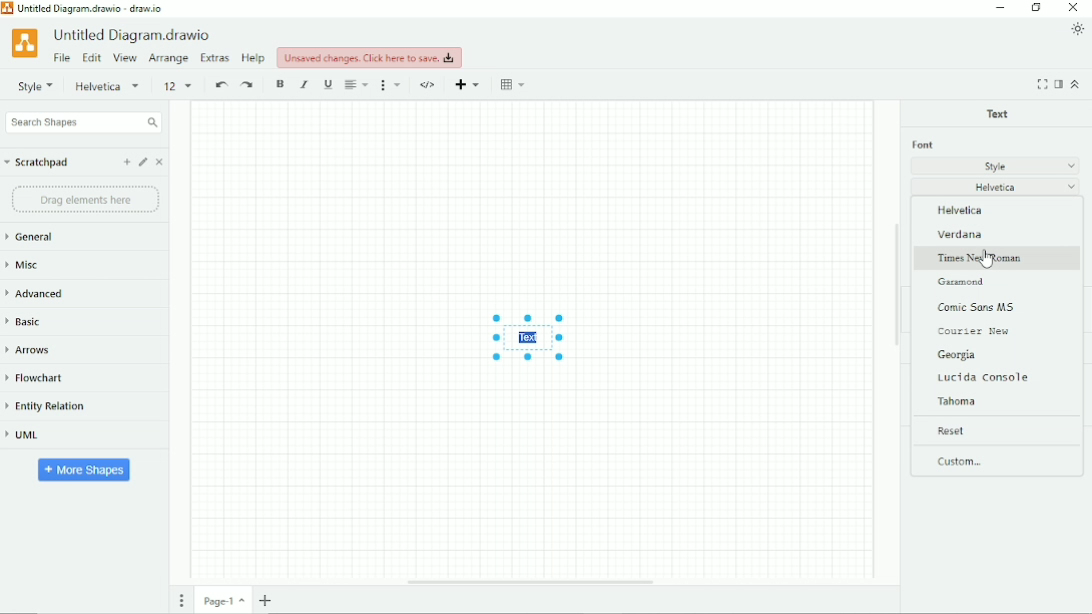 This screenshot has width=1092, height=614. What do you see at coordinates (960, 461) in the screenshot?
I see `Custom` at bounding box center [960, 461].